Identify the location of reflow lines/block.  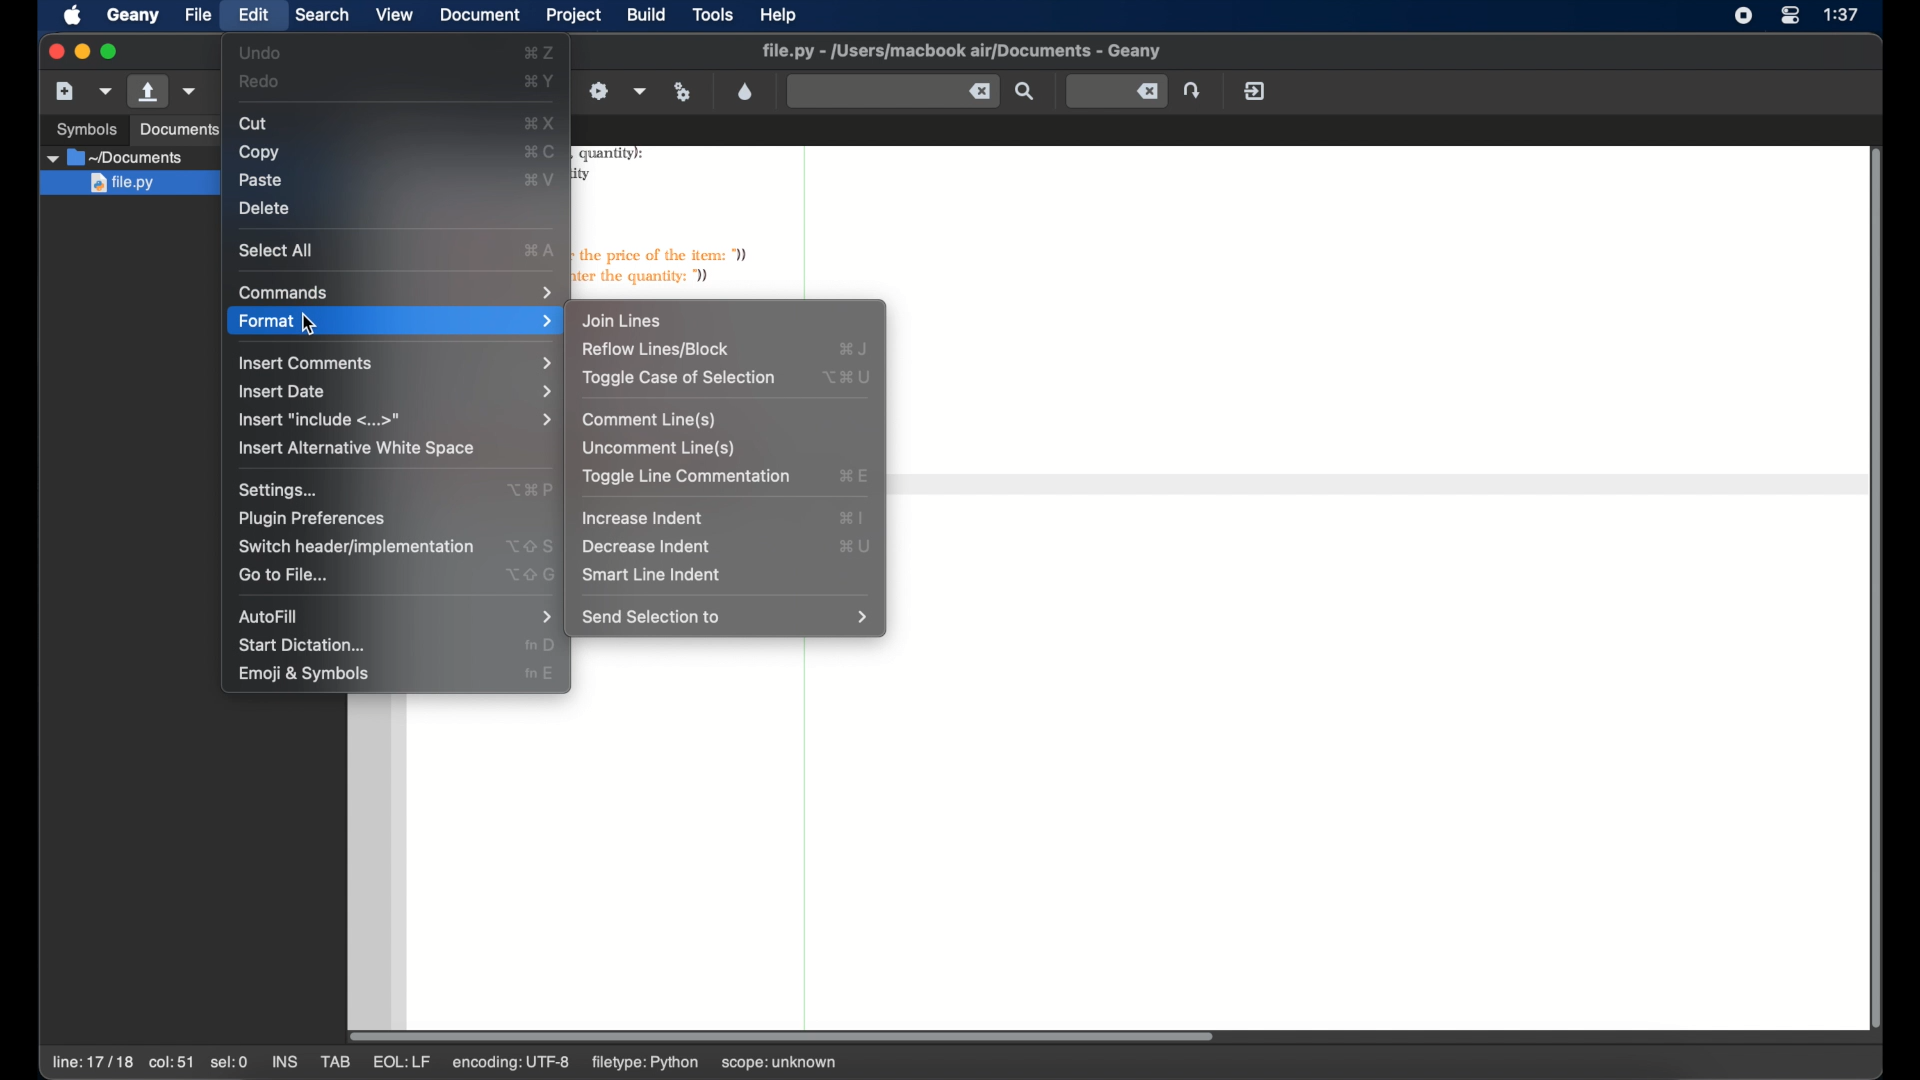
(658, 350).